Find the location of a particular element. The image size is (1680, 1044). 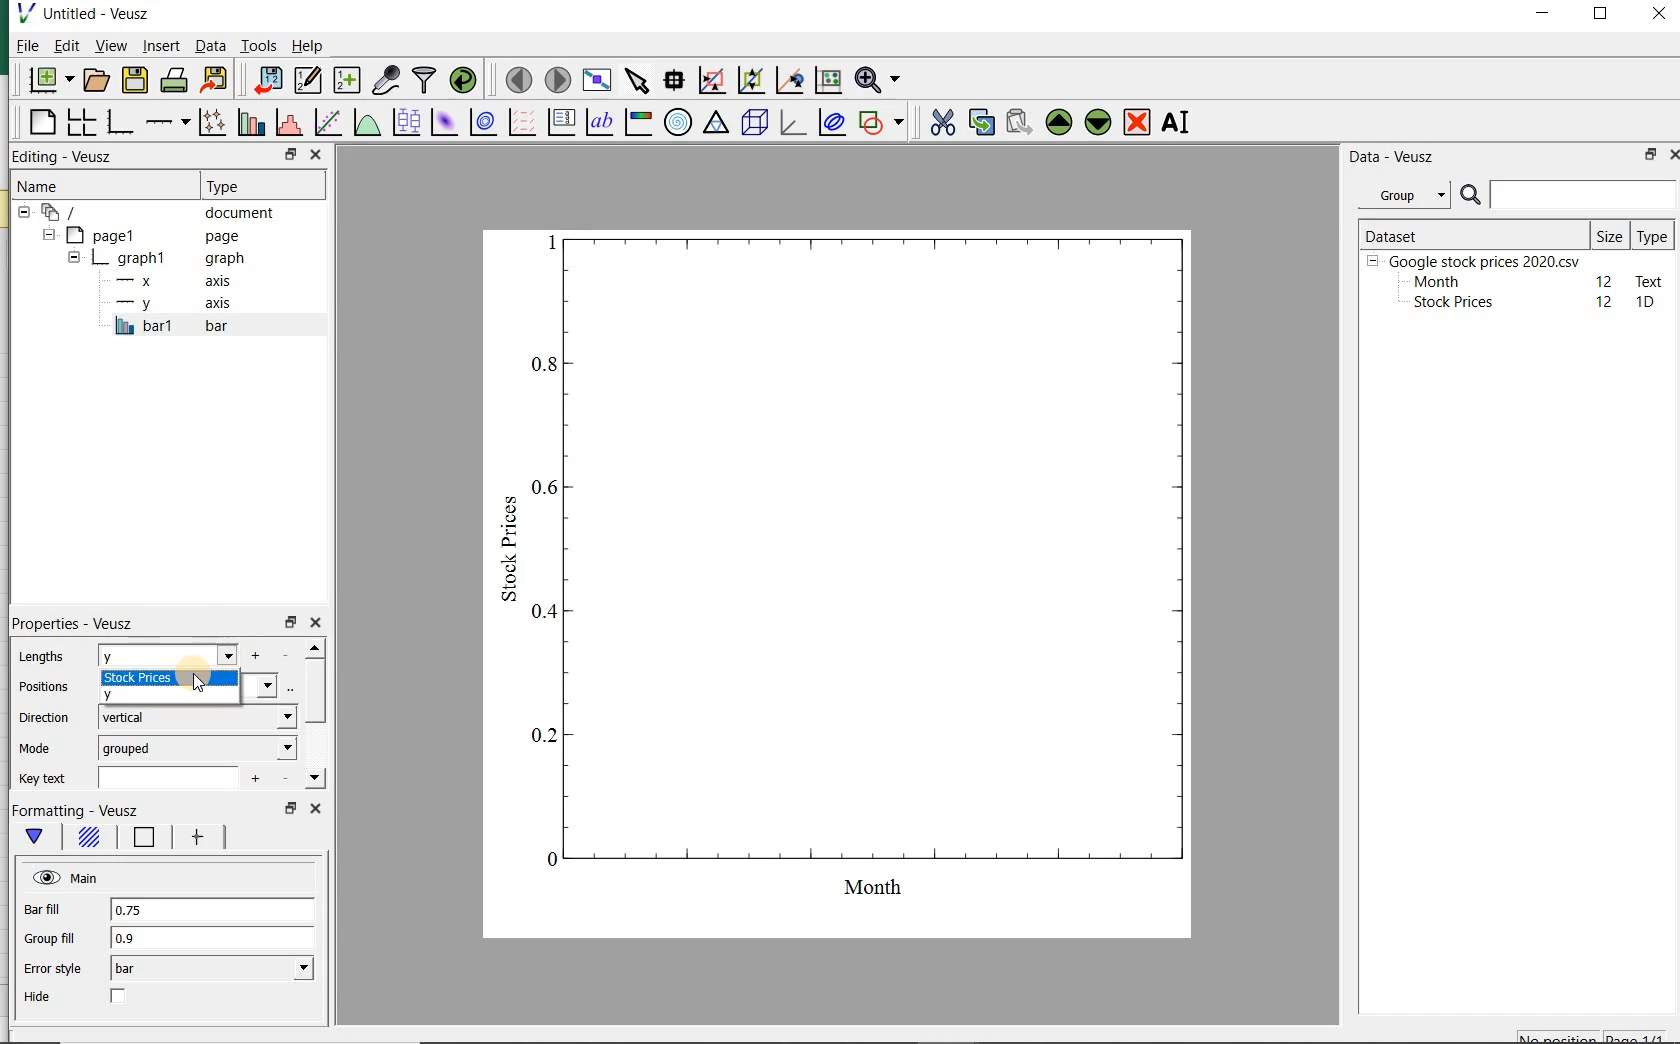

3d scene is located at coordinates (755, 124).